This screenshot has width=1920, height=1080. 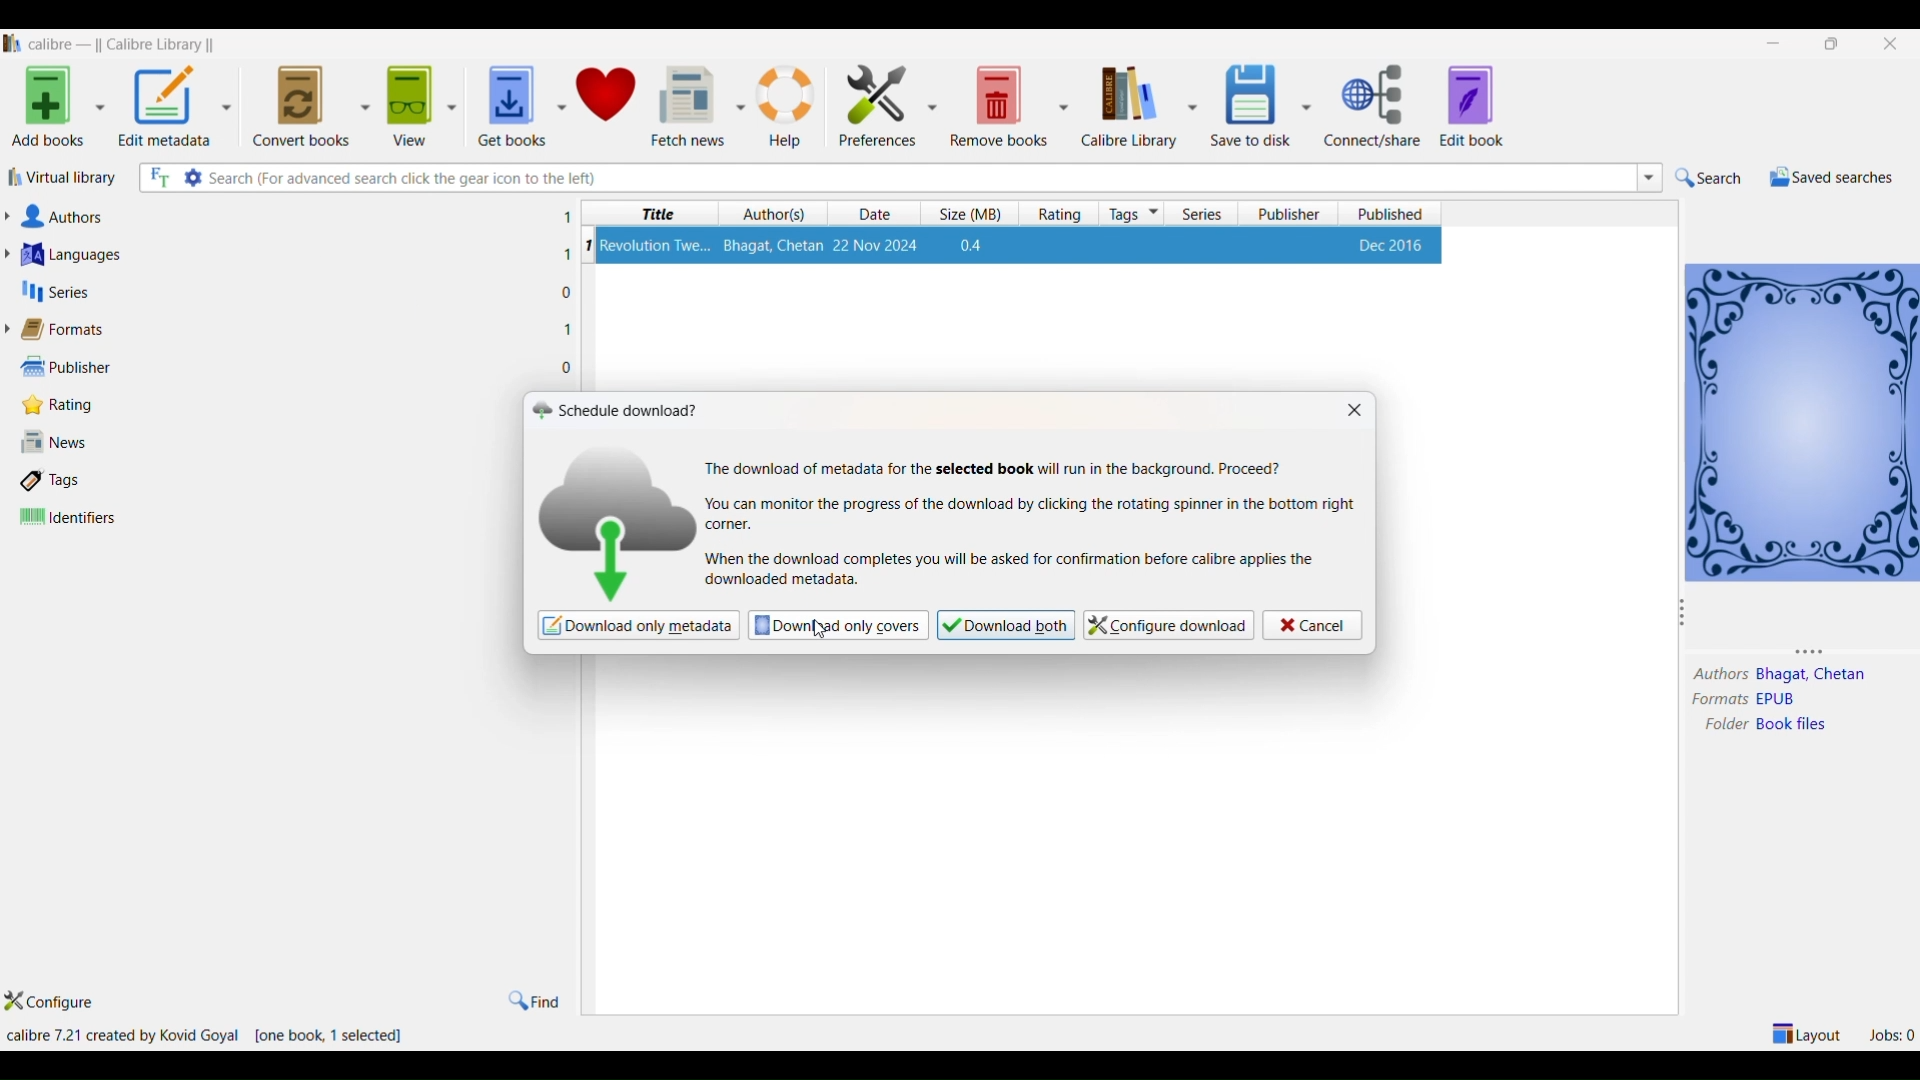 What do you see at coordinates (68, 366) in the screenshot?
I see `publisher and number of publishers` at bounding box center [68, 366].